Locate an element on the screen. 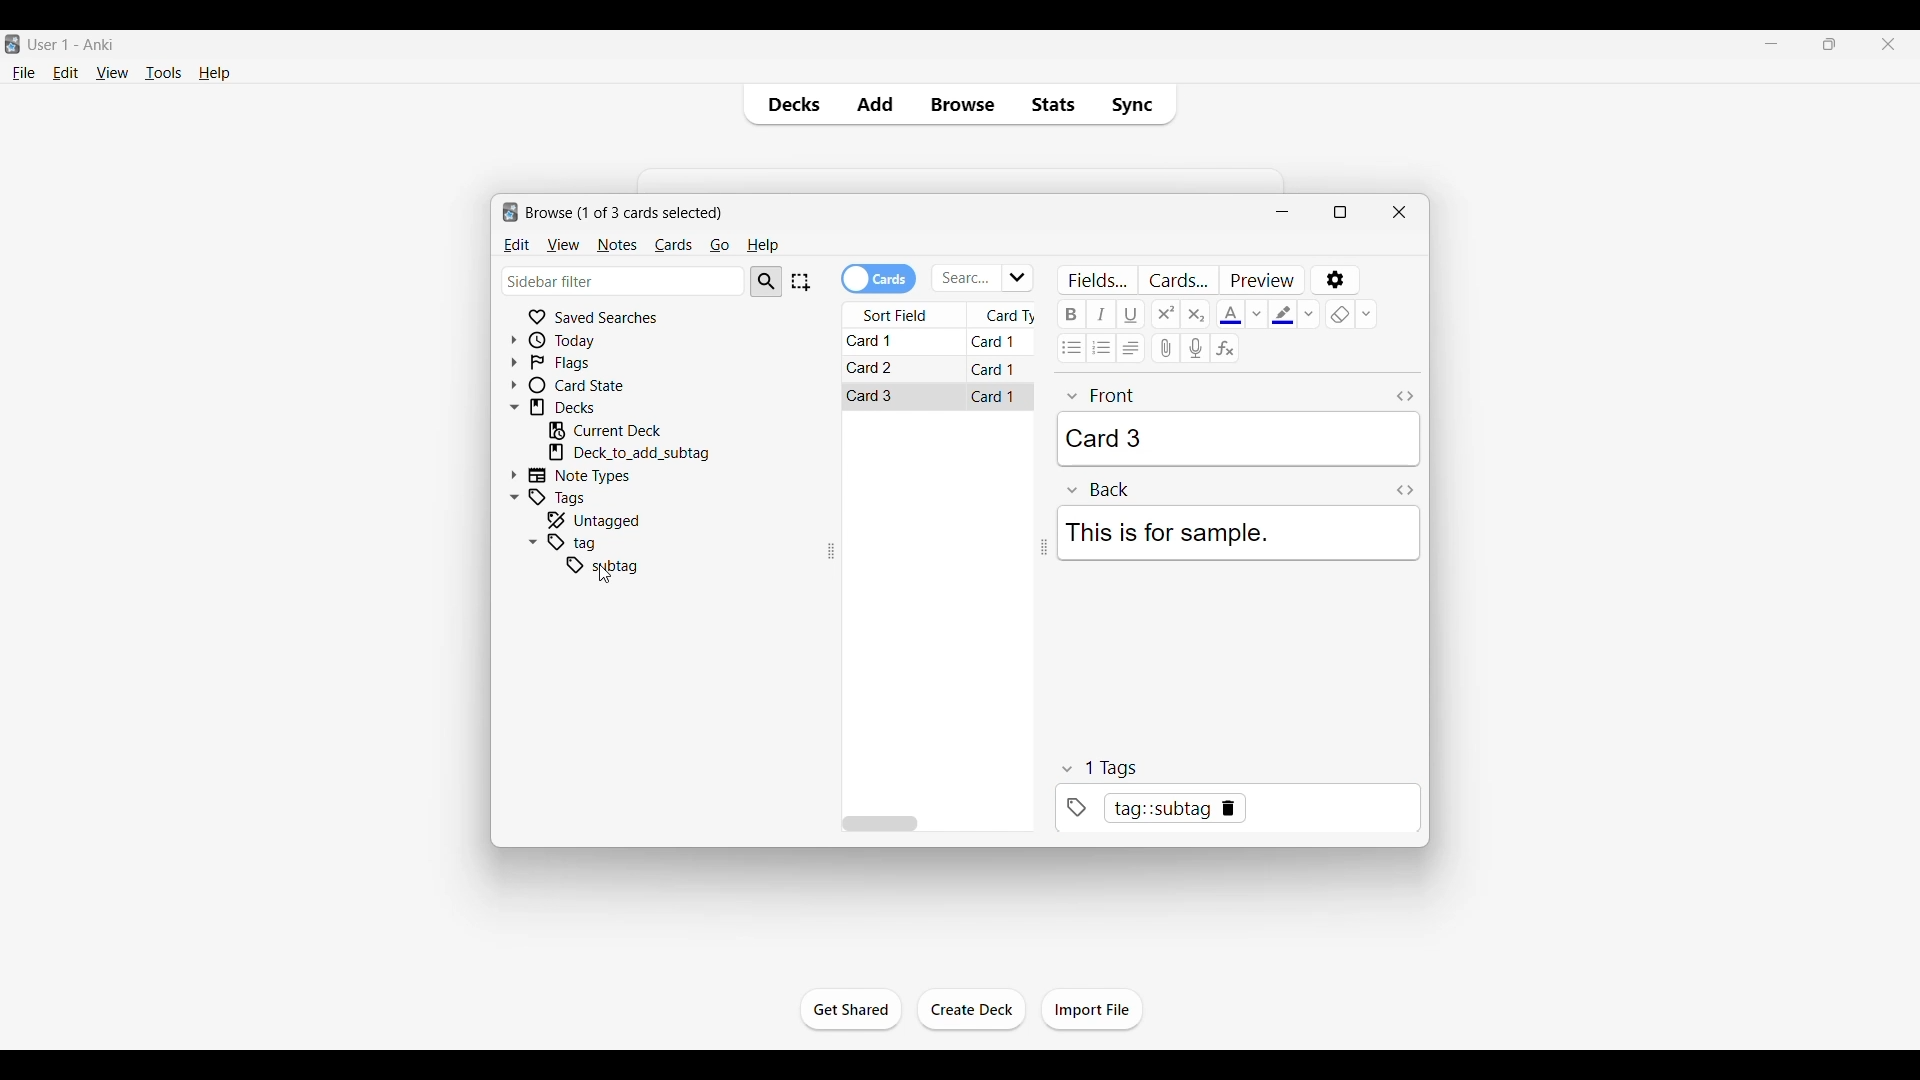 This screenshot has height=1080, width=1920. Customize card templates is located at coordinates (1177, 280).